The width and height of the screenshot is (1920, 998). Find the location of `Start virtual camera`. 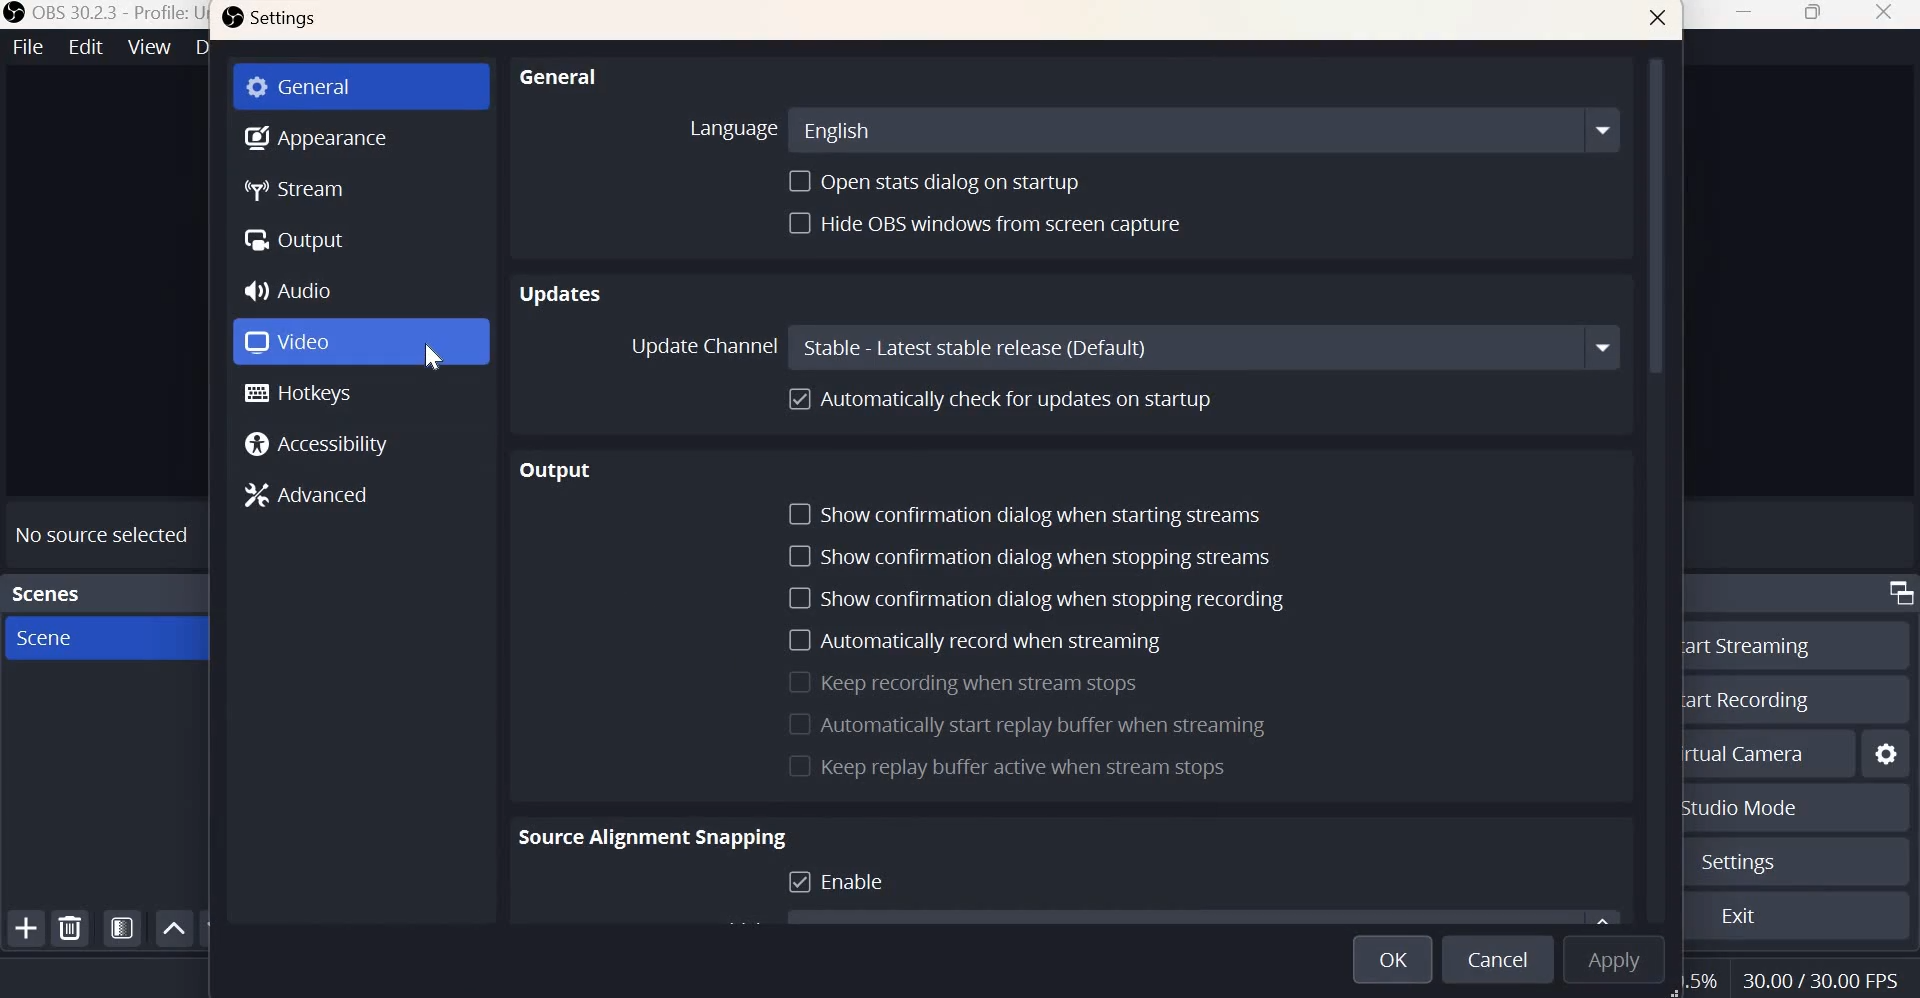

Start virtual camera is located at coordinates (1751, 751).